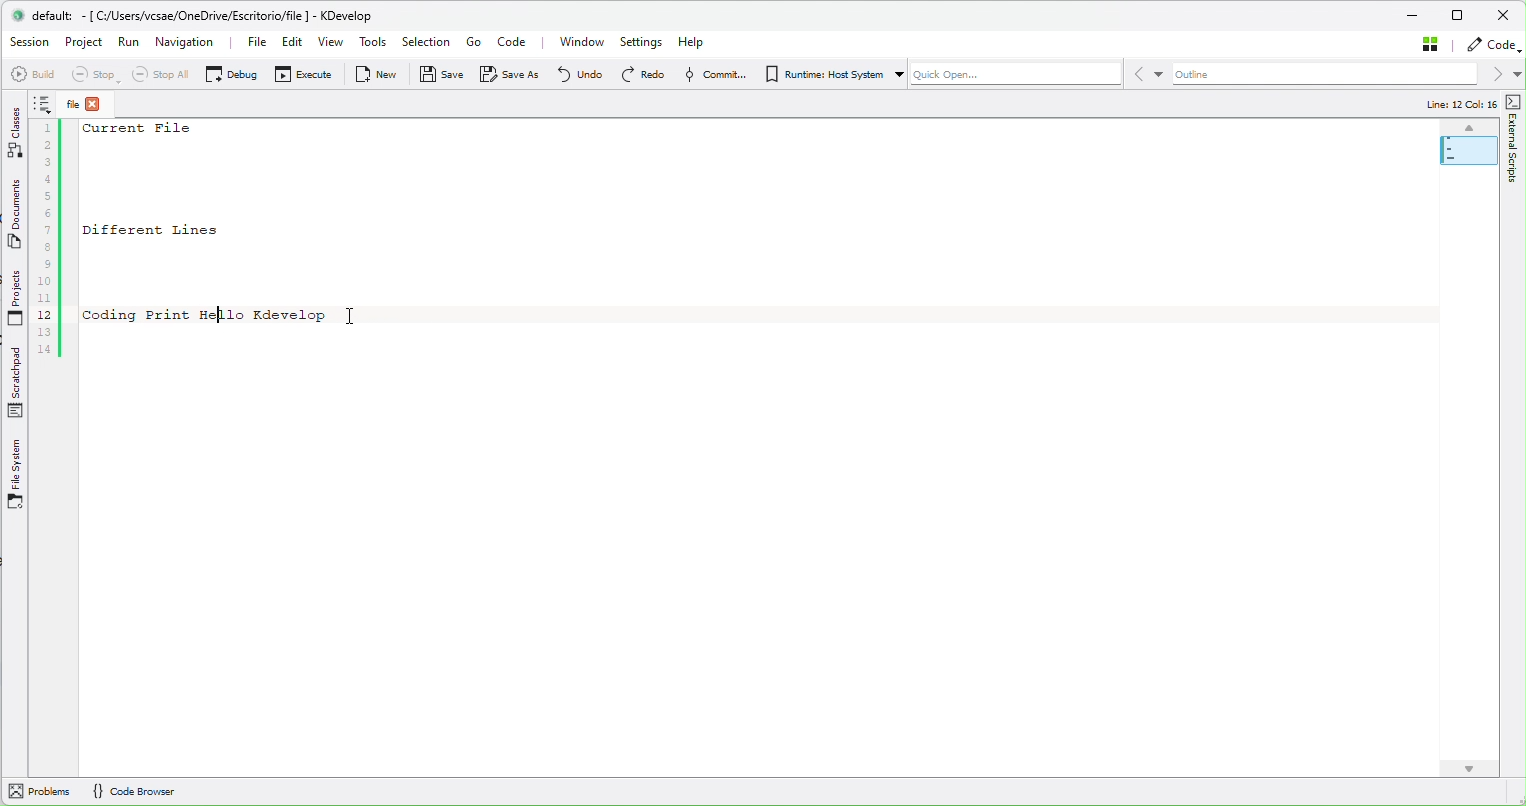 The image size is (1526, 806). I want to click on Run, so click(132, 40).